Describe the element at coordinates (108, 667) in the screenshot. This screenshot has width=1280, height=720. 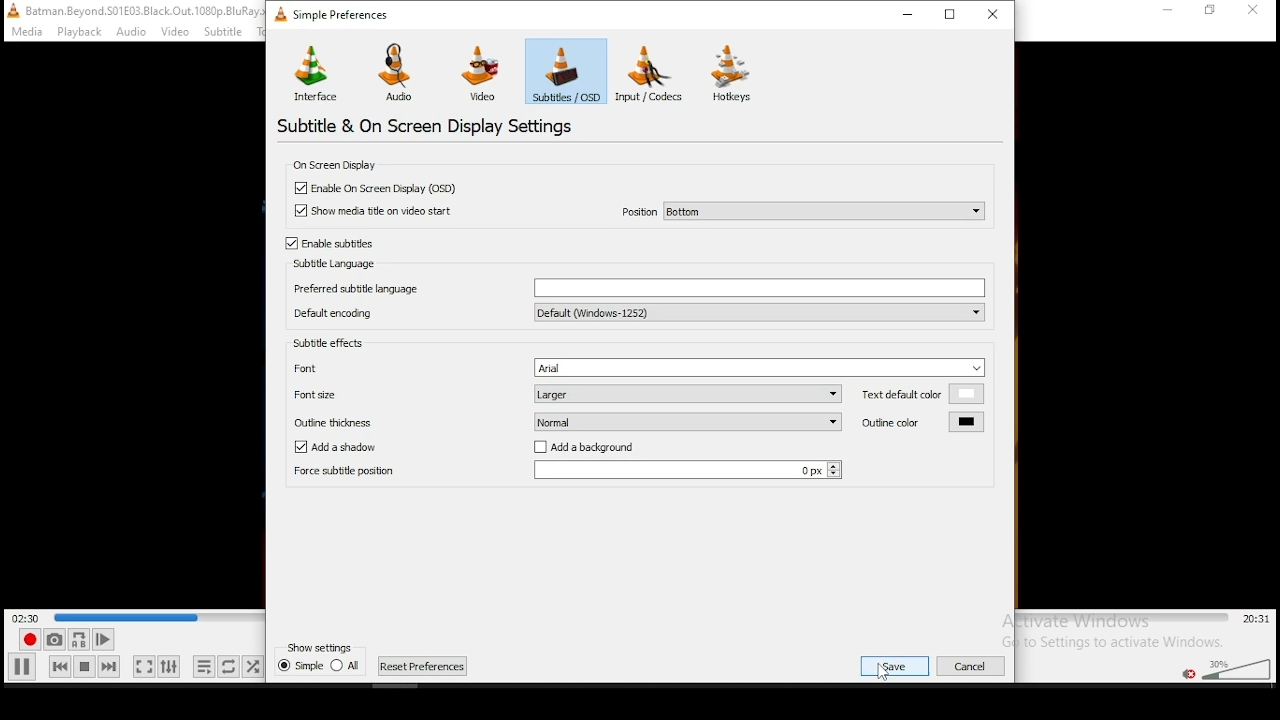
I see `Next media in playlist, skips forward when held` at that location.